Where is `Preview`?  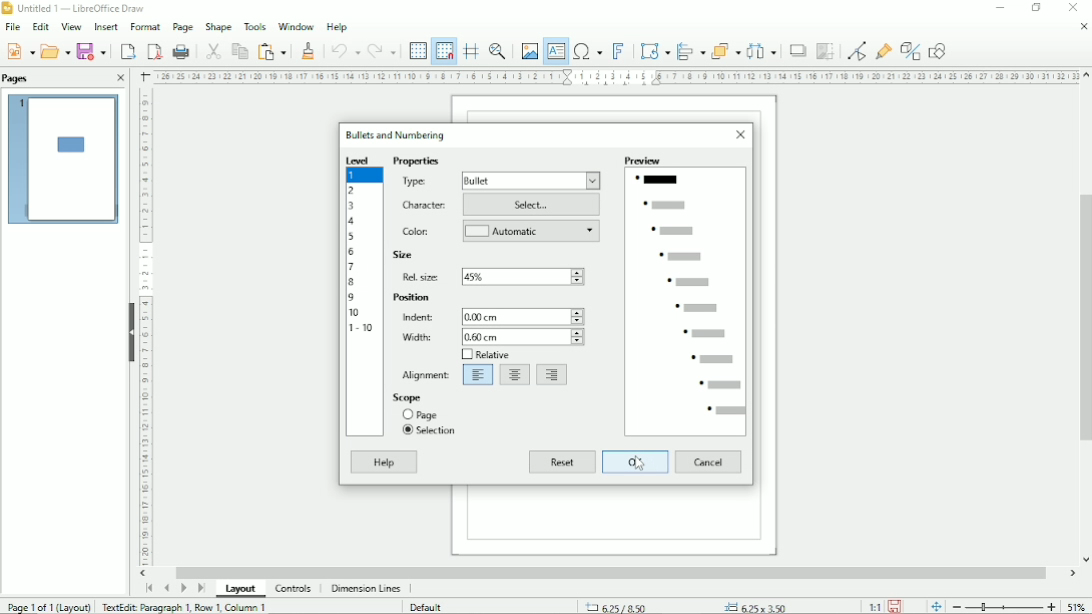
Preview is located at coordinates (687, 294).